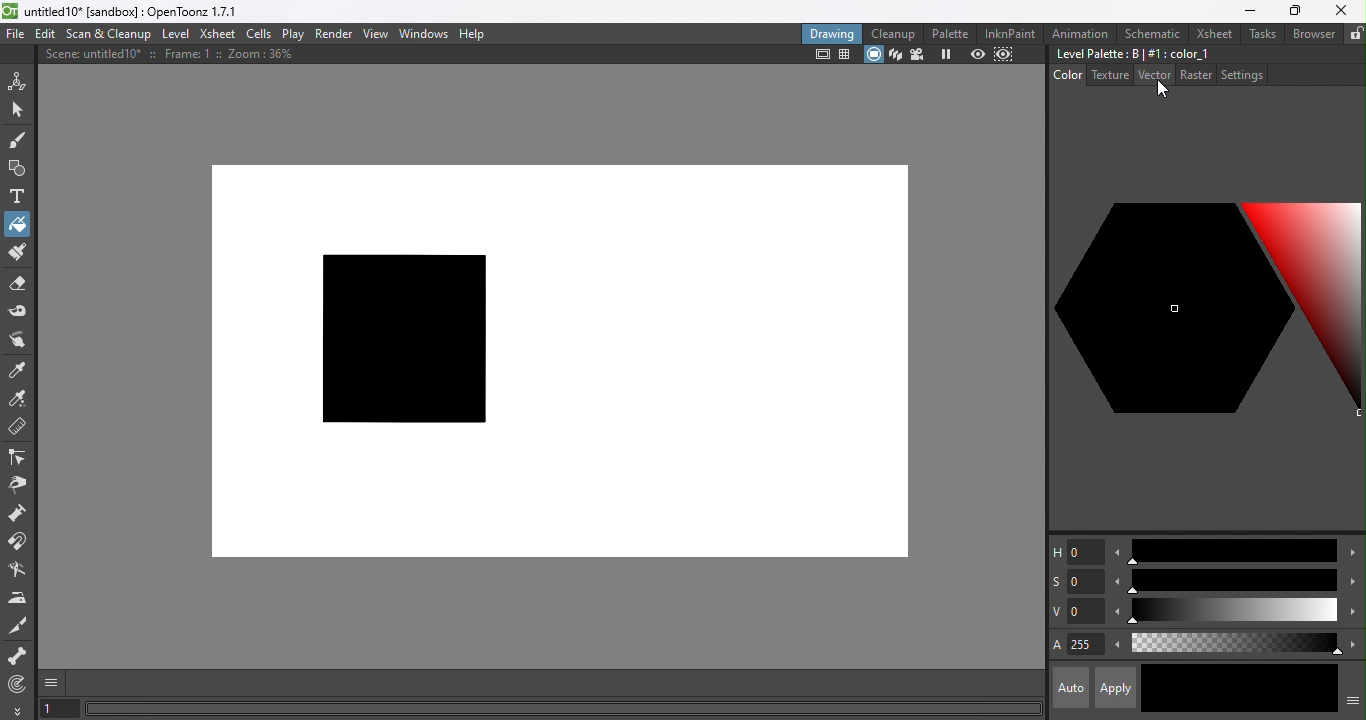 This screenshot has height=720, width=1366. Describe the element at coordinates (15, 169) in the screenshot. I see `Geometric tool` at that location.